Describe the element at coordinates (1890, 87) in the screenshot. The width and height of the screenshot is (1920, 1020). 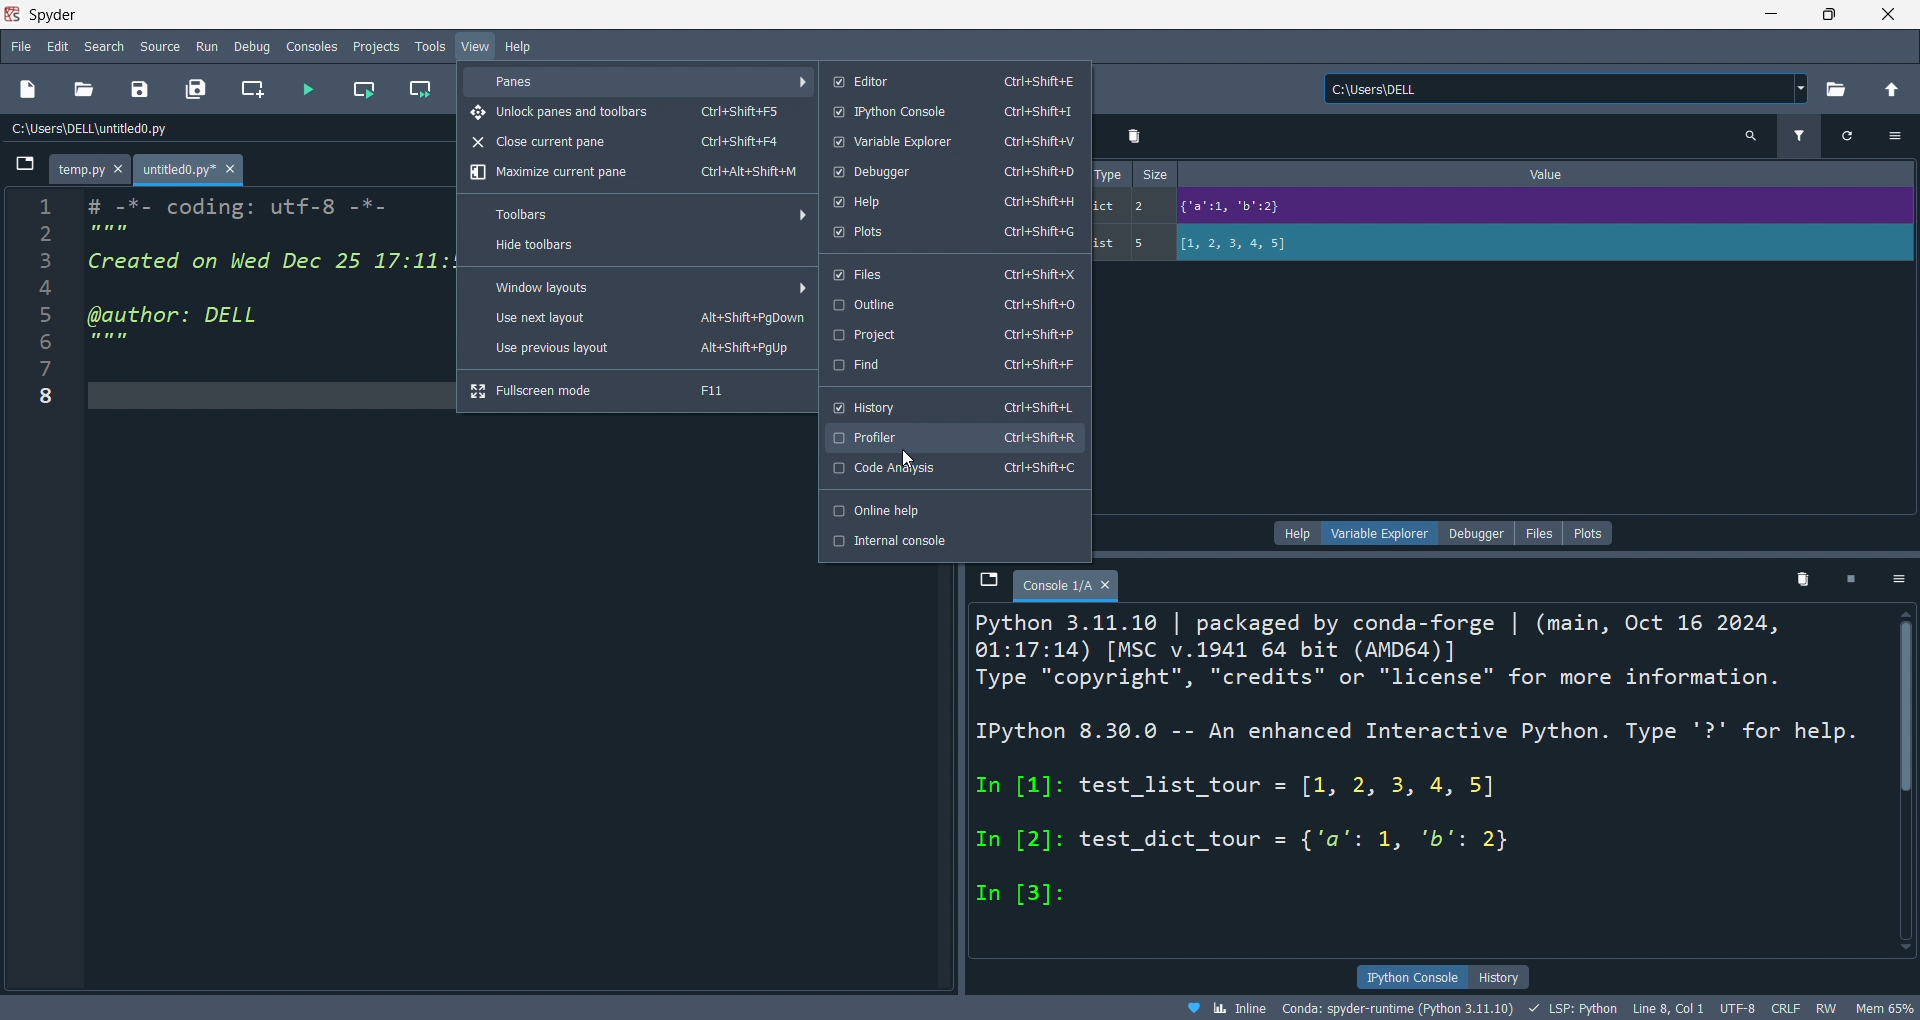
I see `open parent folder` at that location.